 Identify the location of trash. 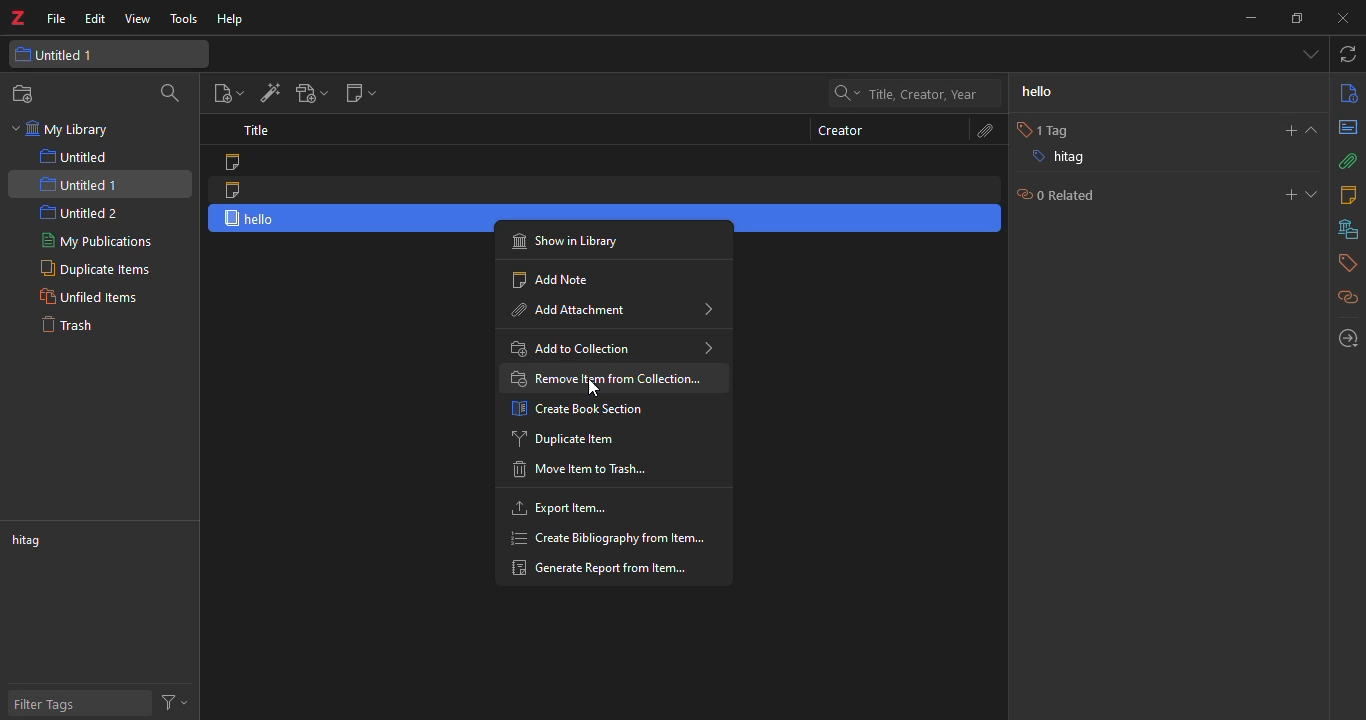
(68, 324).